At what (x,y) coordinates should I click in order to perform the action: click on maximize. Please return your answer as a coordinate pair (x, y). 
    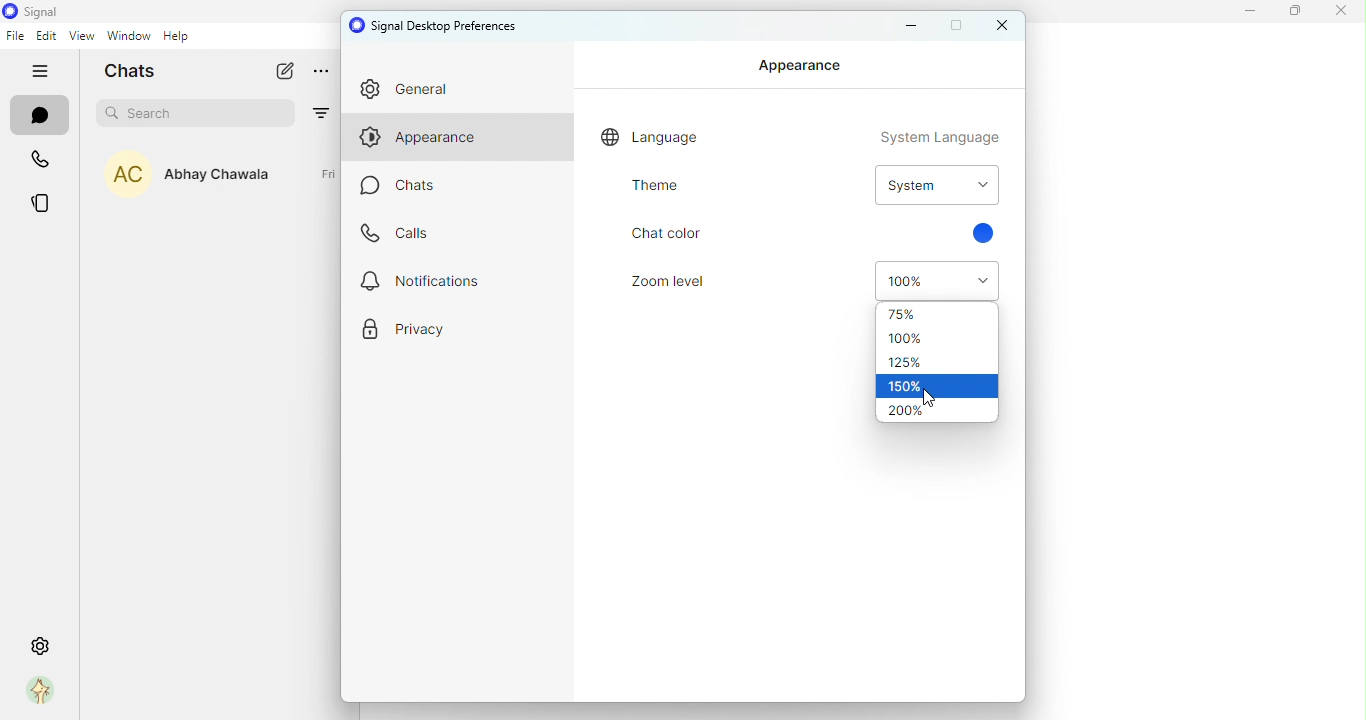
    Looking at the image, I should click on (1297, 13).